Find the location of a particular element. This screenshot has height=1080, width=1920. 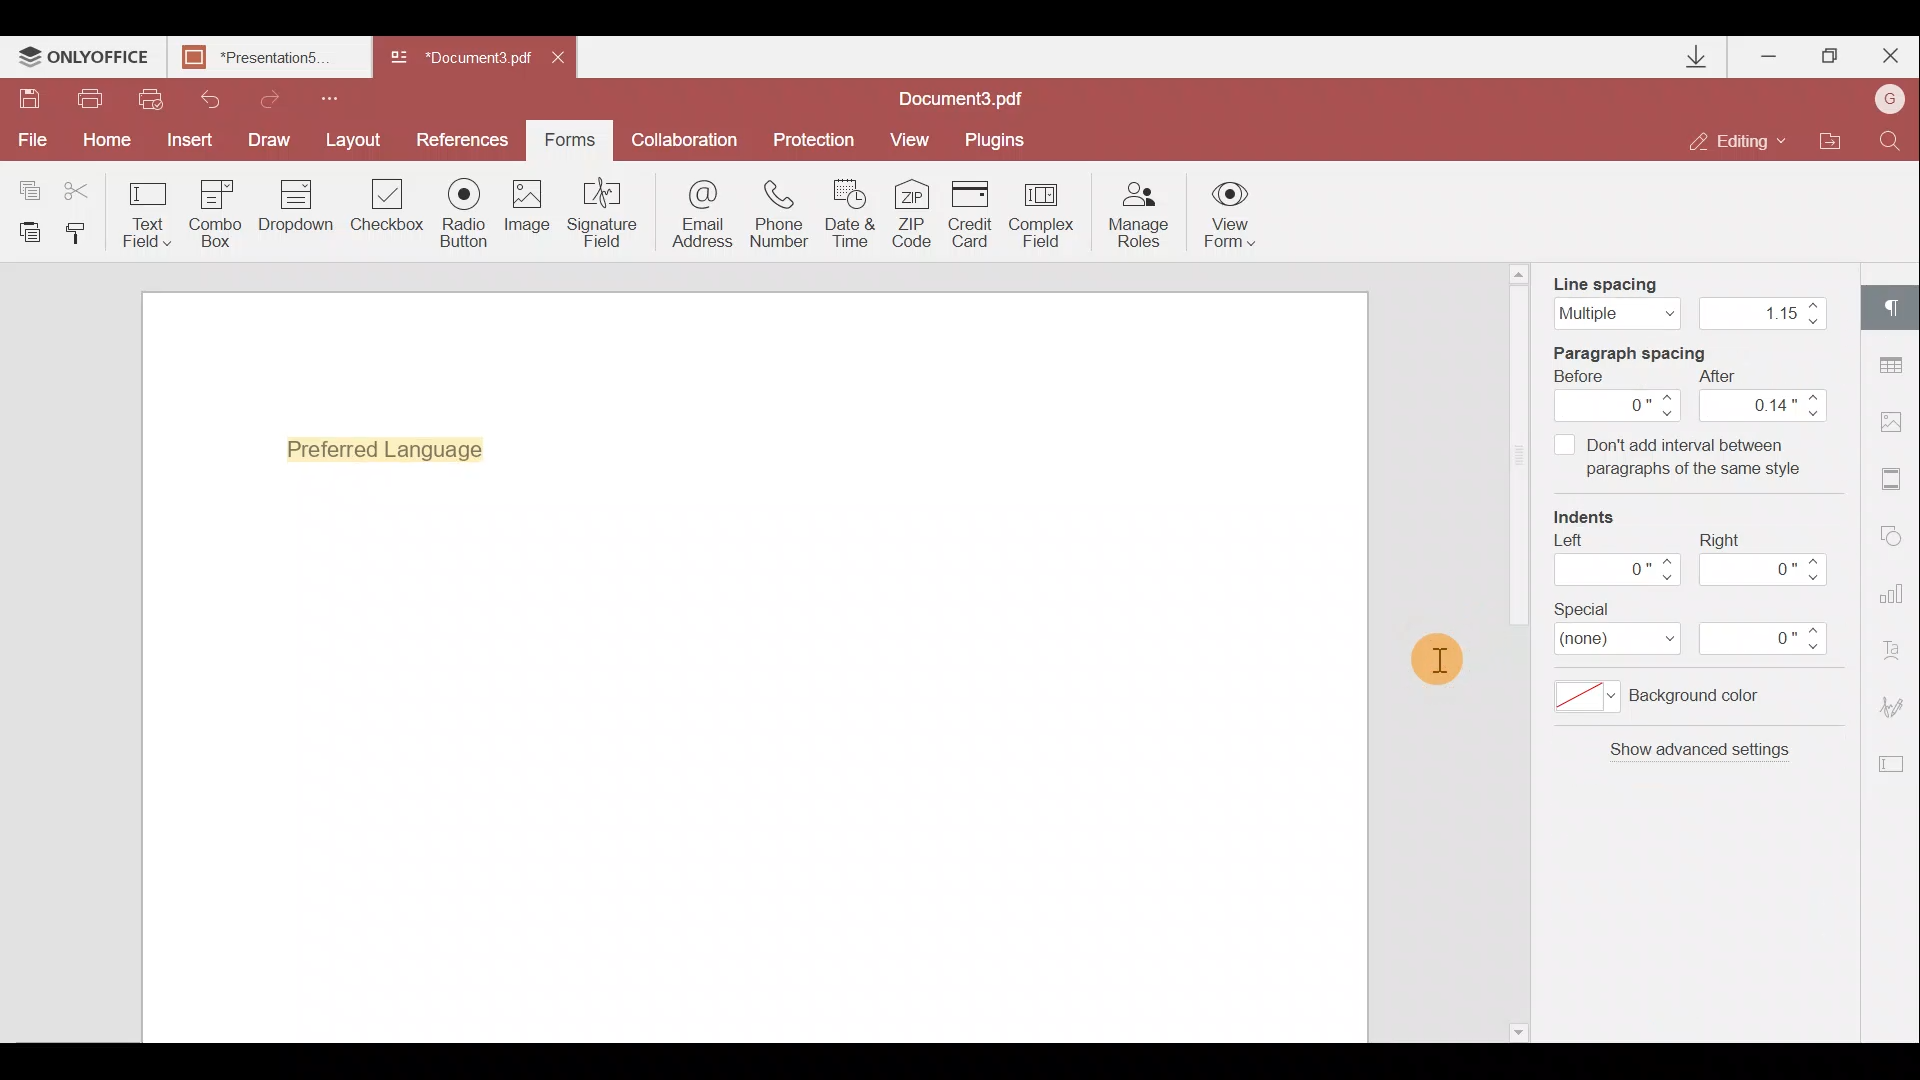

Header & Footer settings is located at coordinates (1896, 483).